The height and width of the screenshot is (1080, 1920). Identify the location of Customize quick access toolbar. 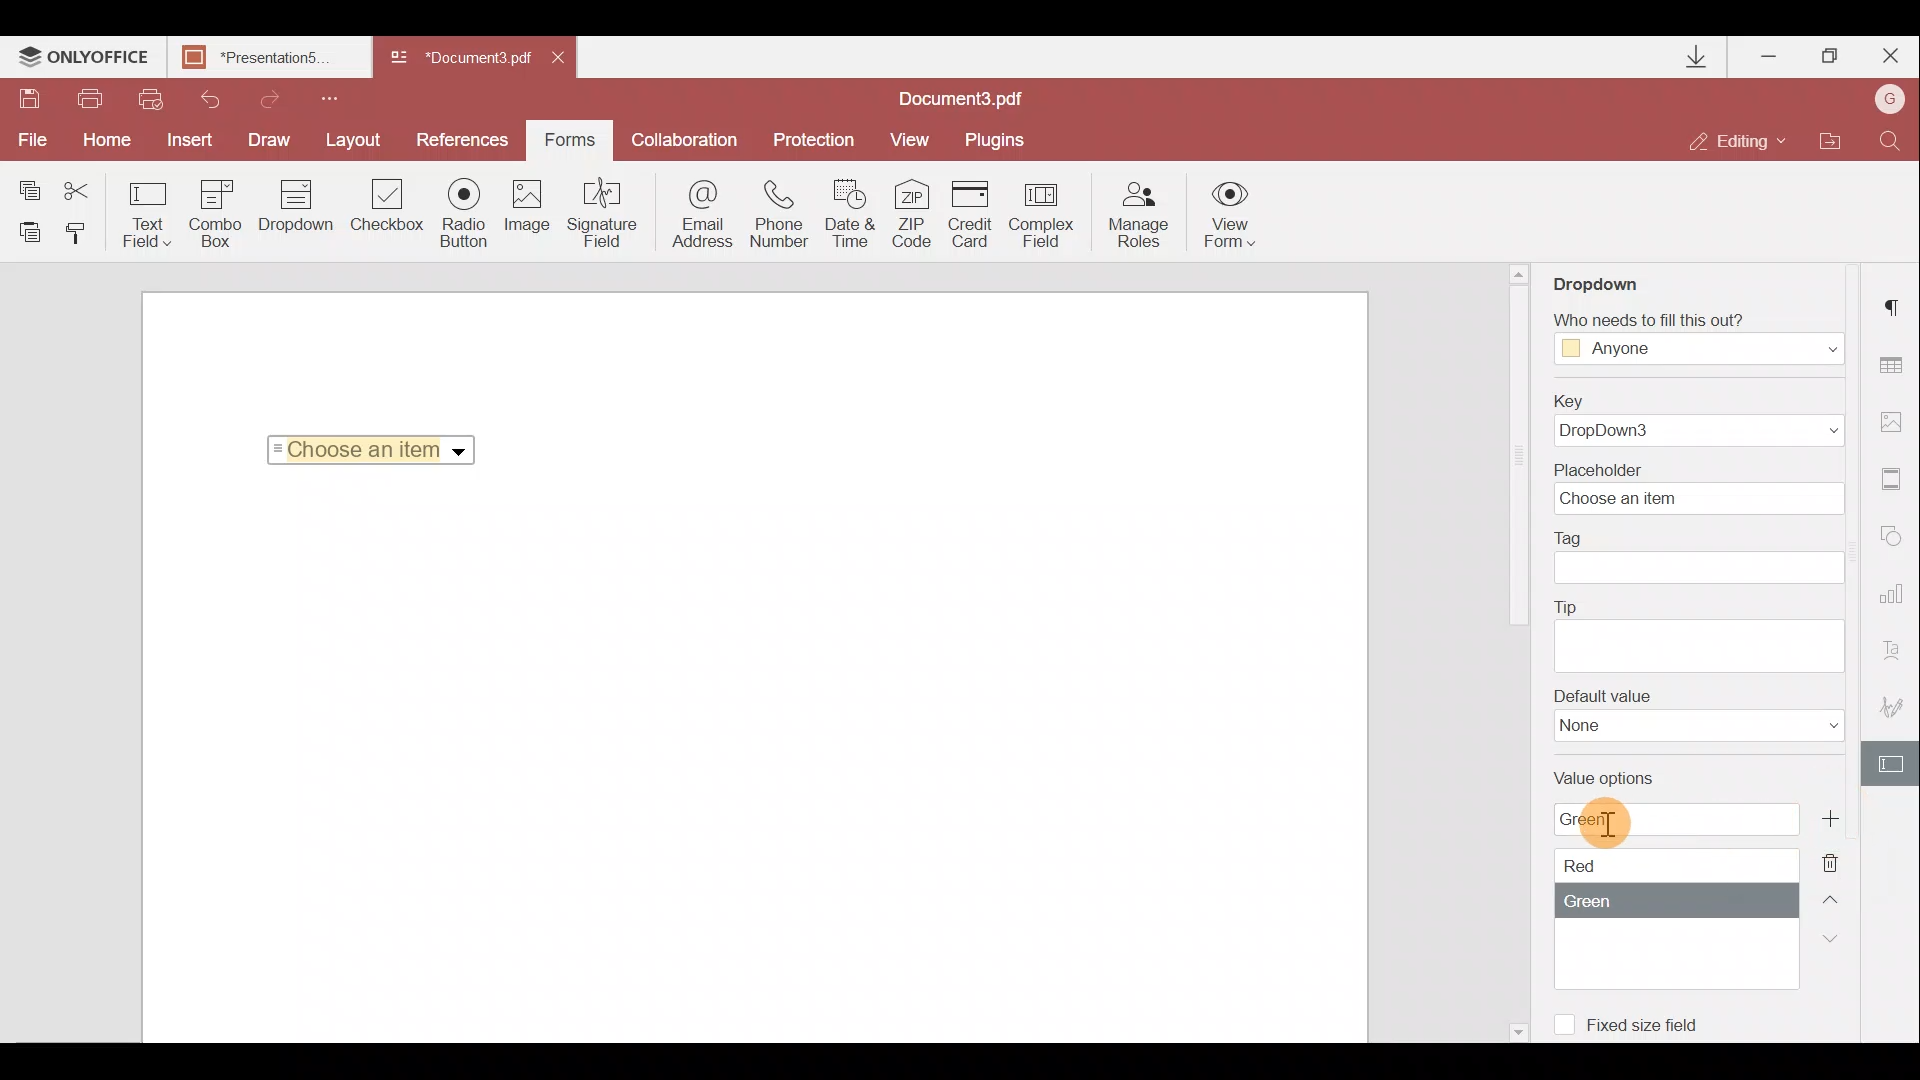
(337, 98).